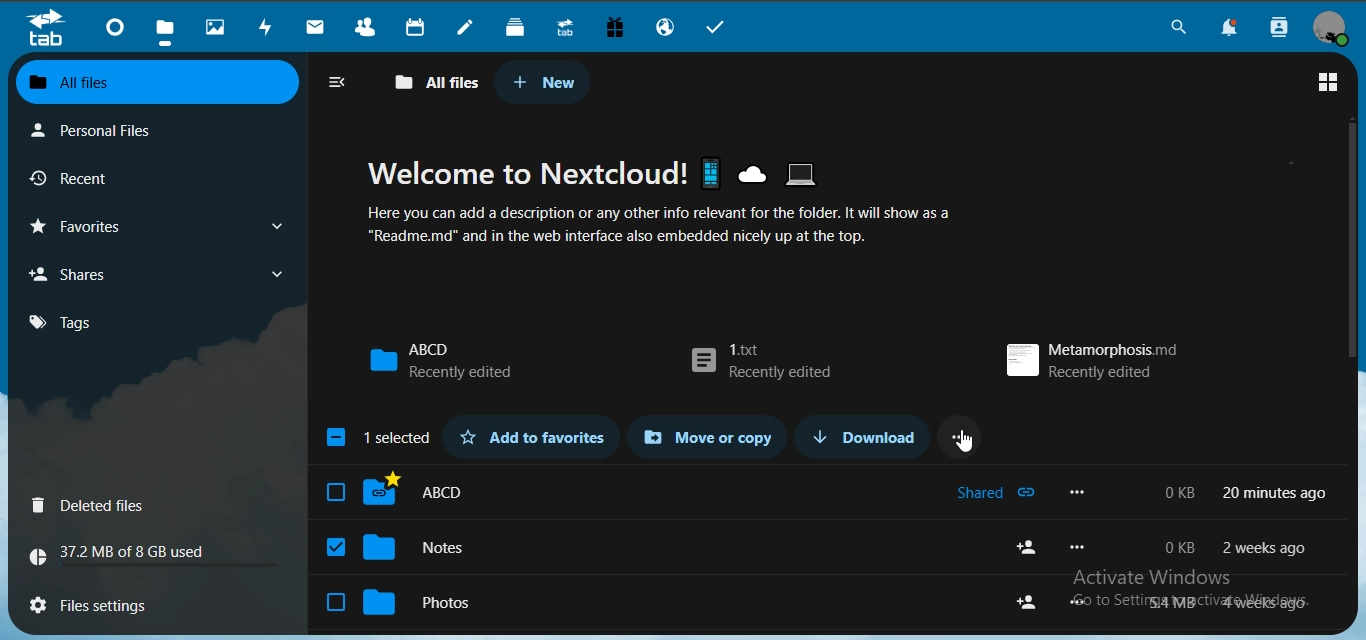  Describe the element at coordinates (1082, 546) in the screenshot. I see `more options` at that location.